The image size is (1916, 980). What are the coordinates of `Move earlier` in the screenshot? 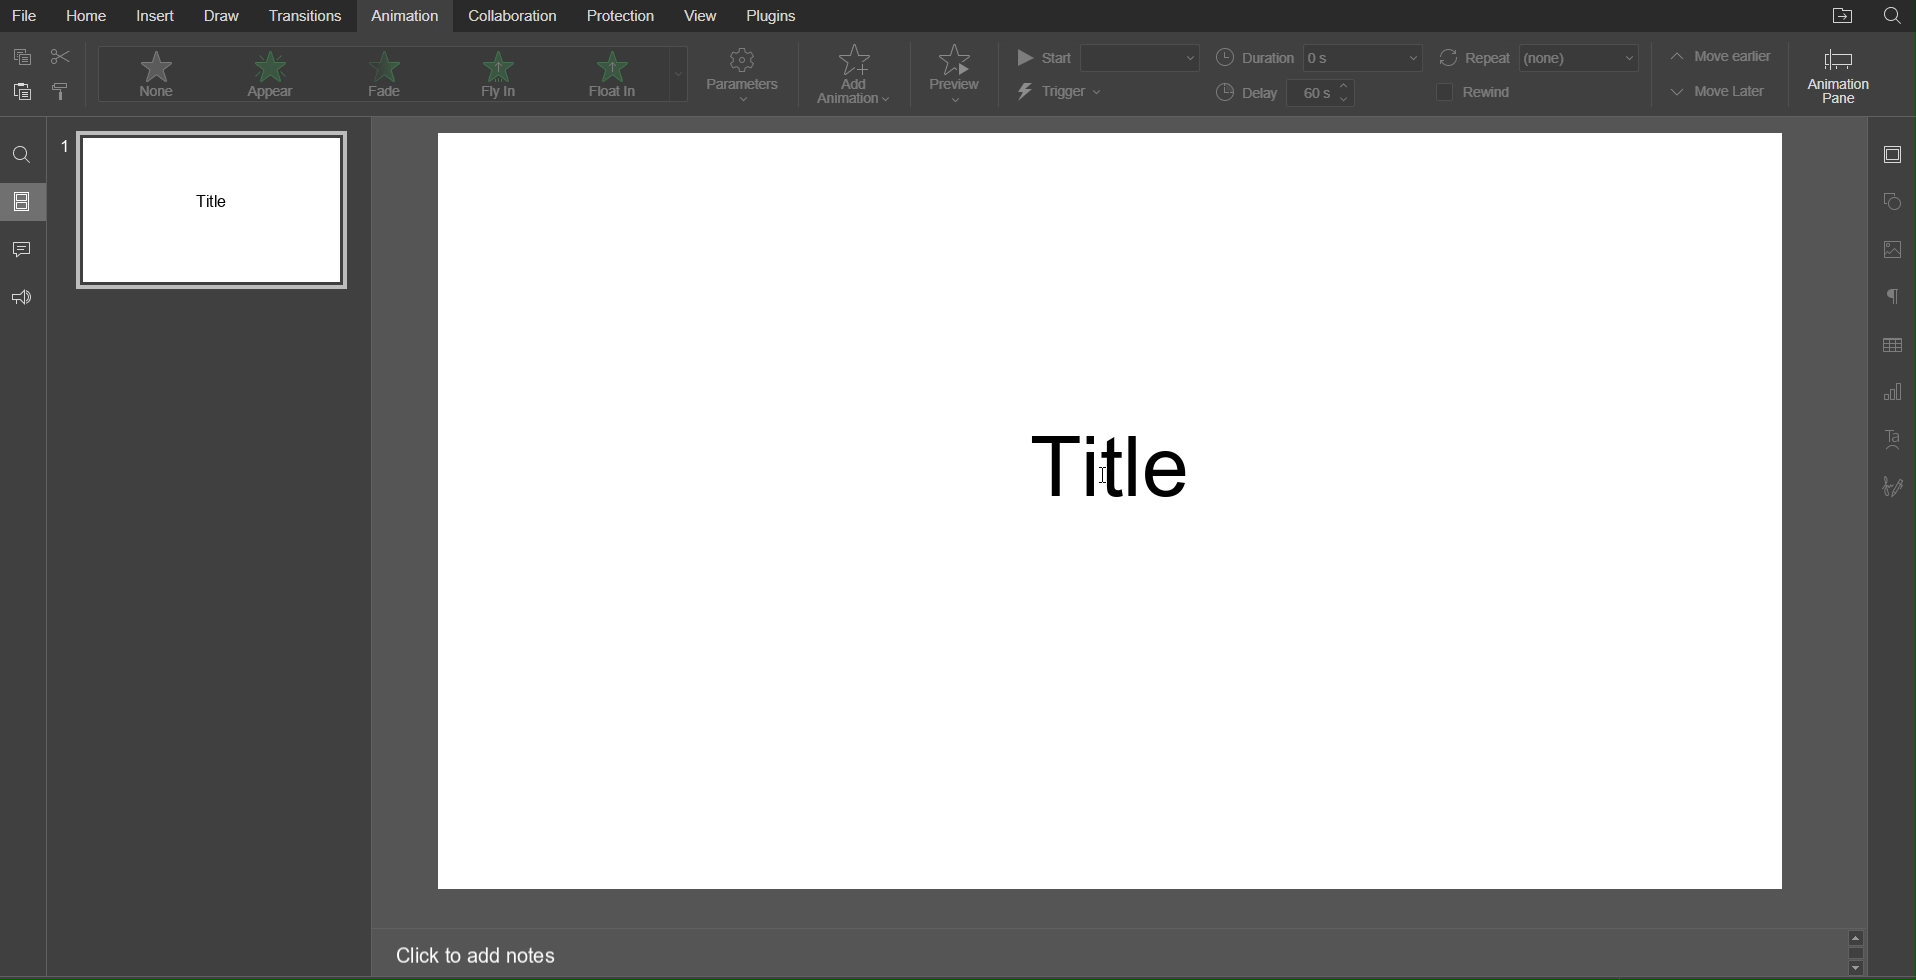 It's located at (1717, 57).